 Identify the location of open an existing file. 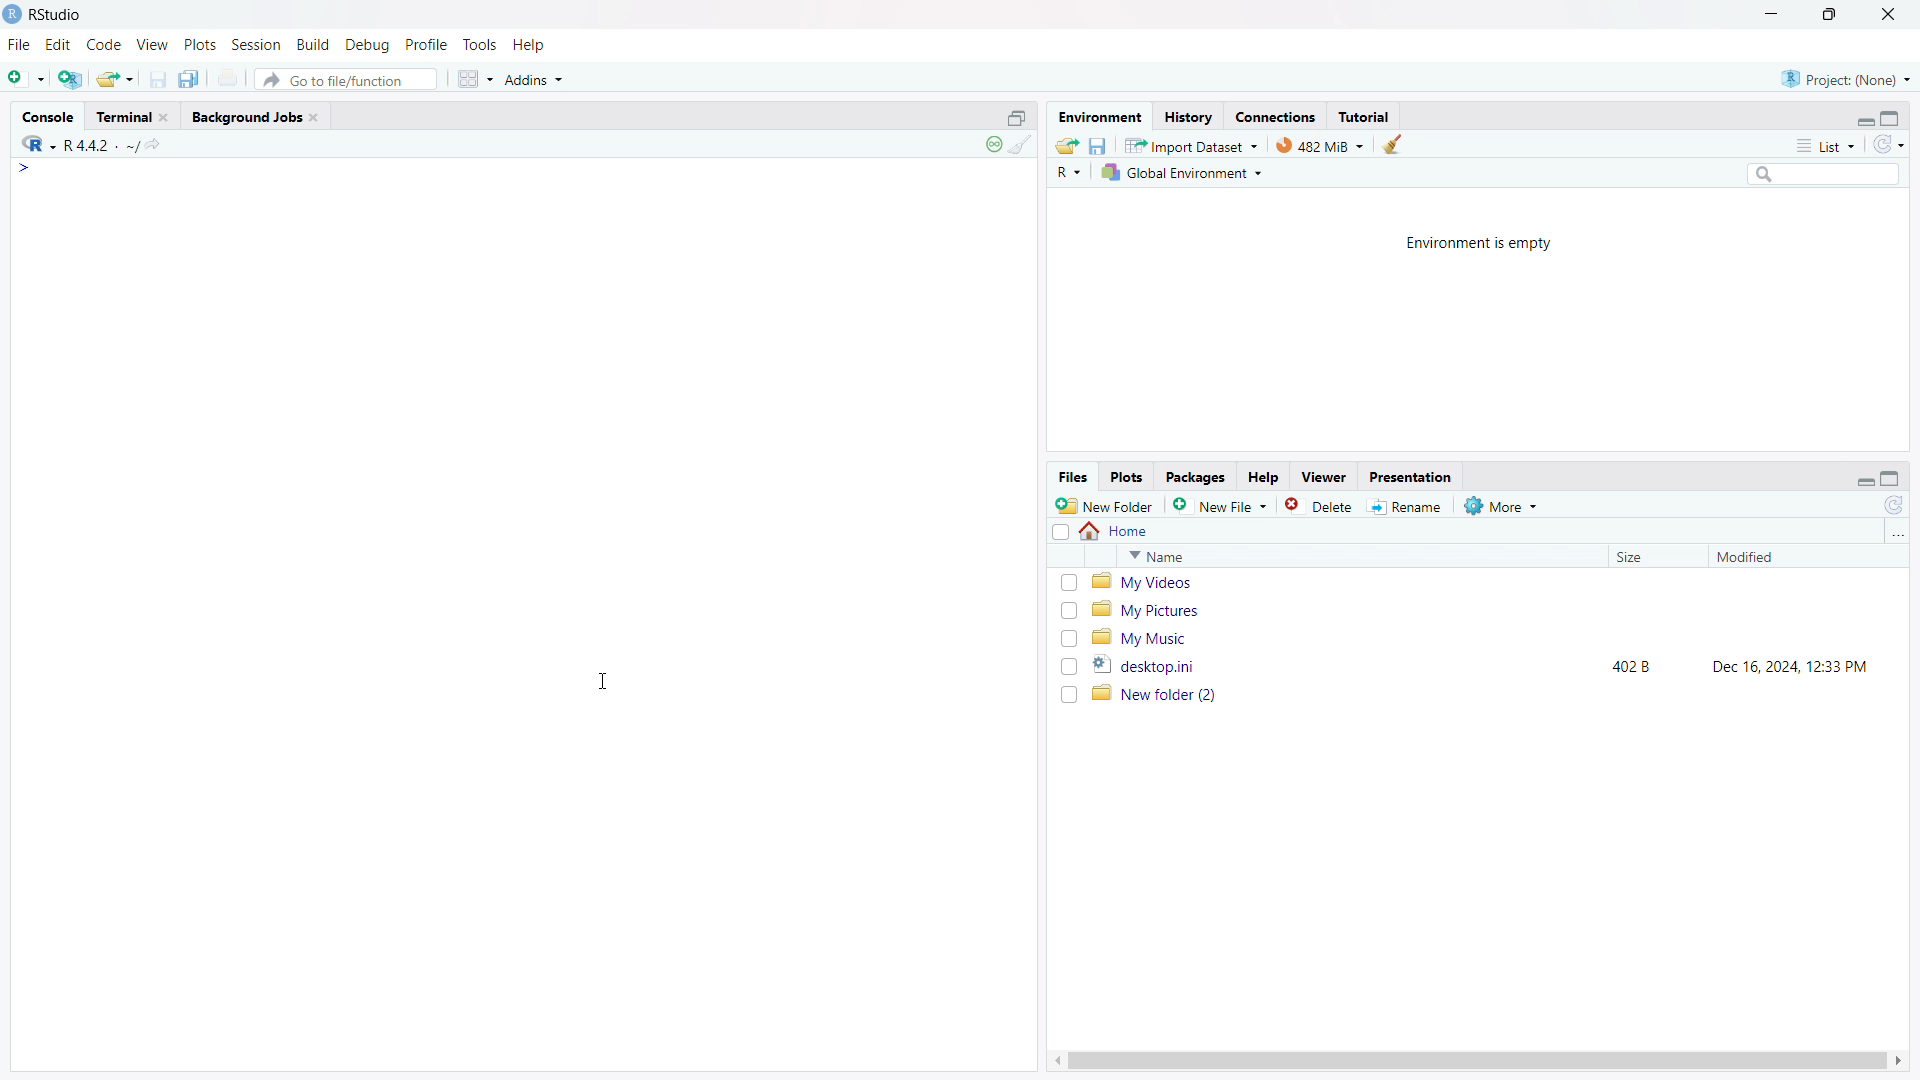
(116, 78).